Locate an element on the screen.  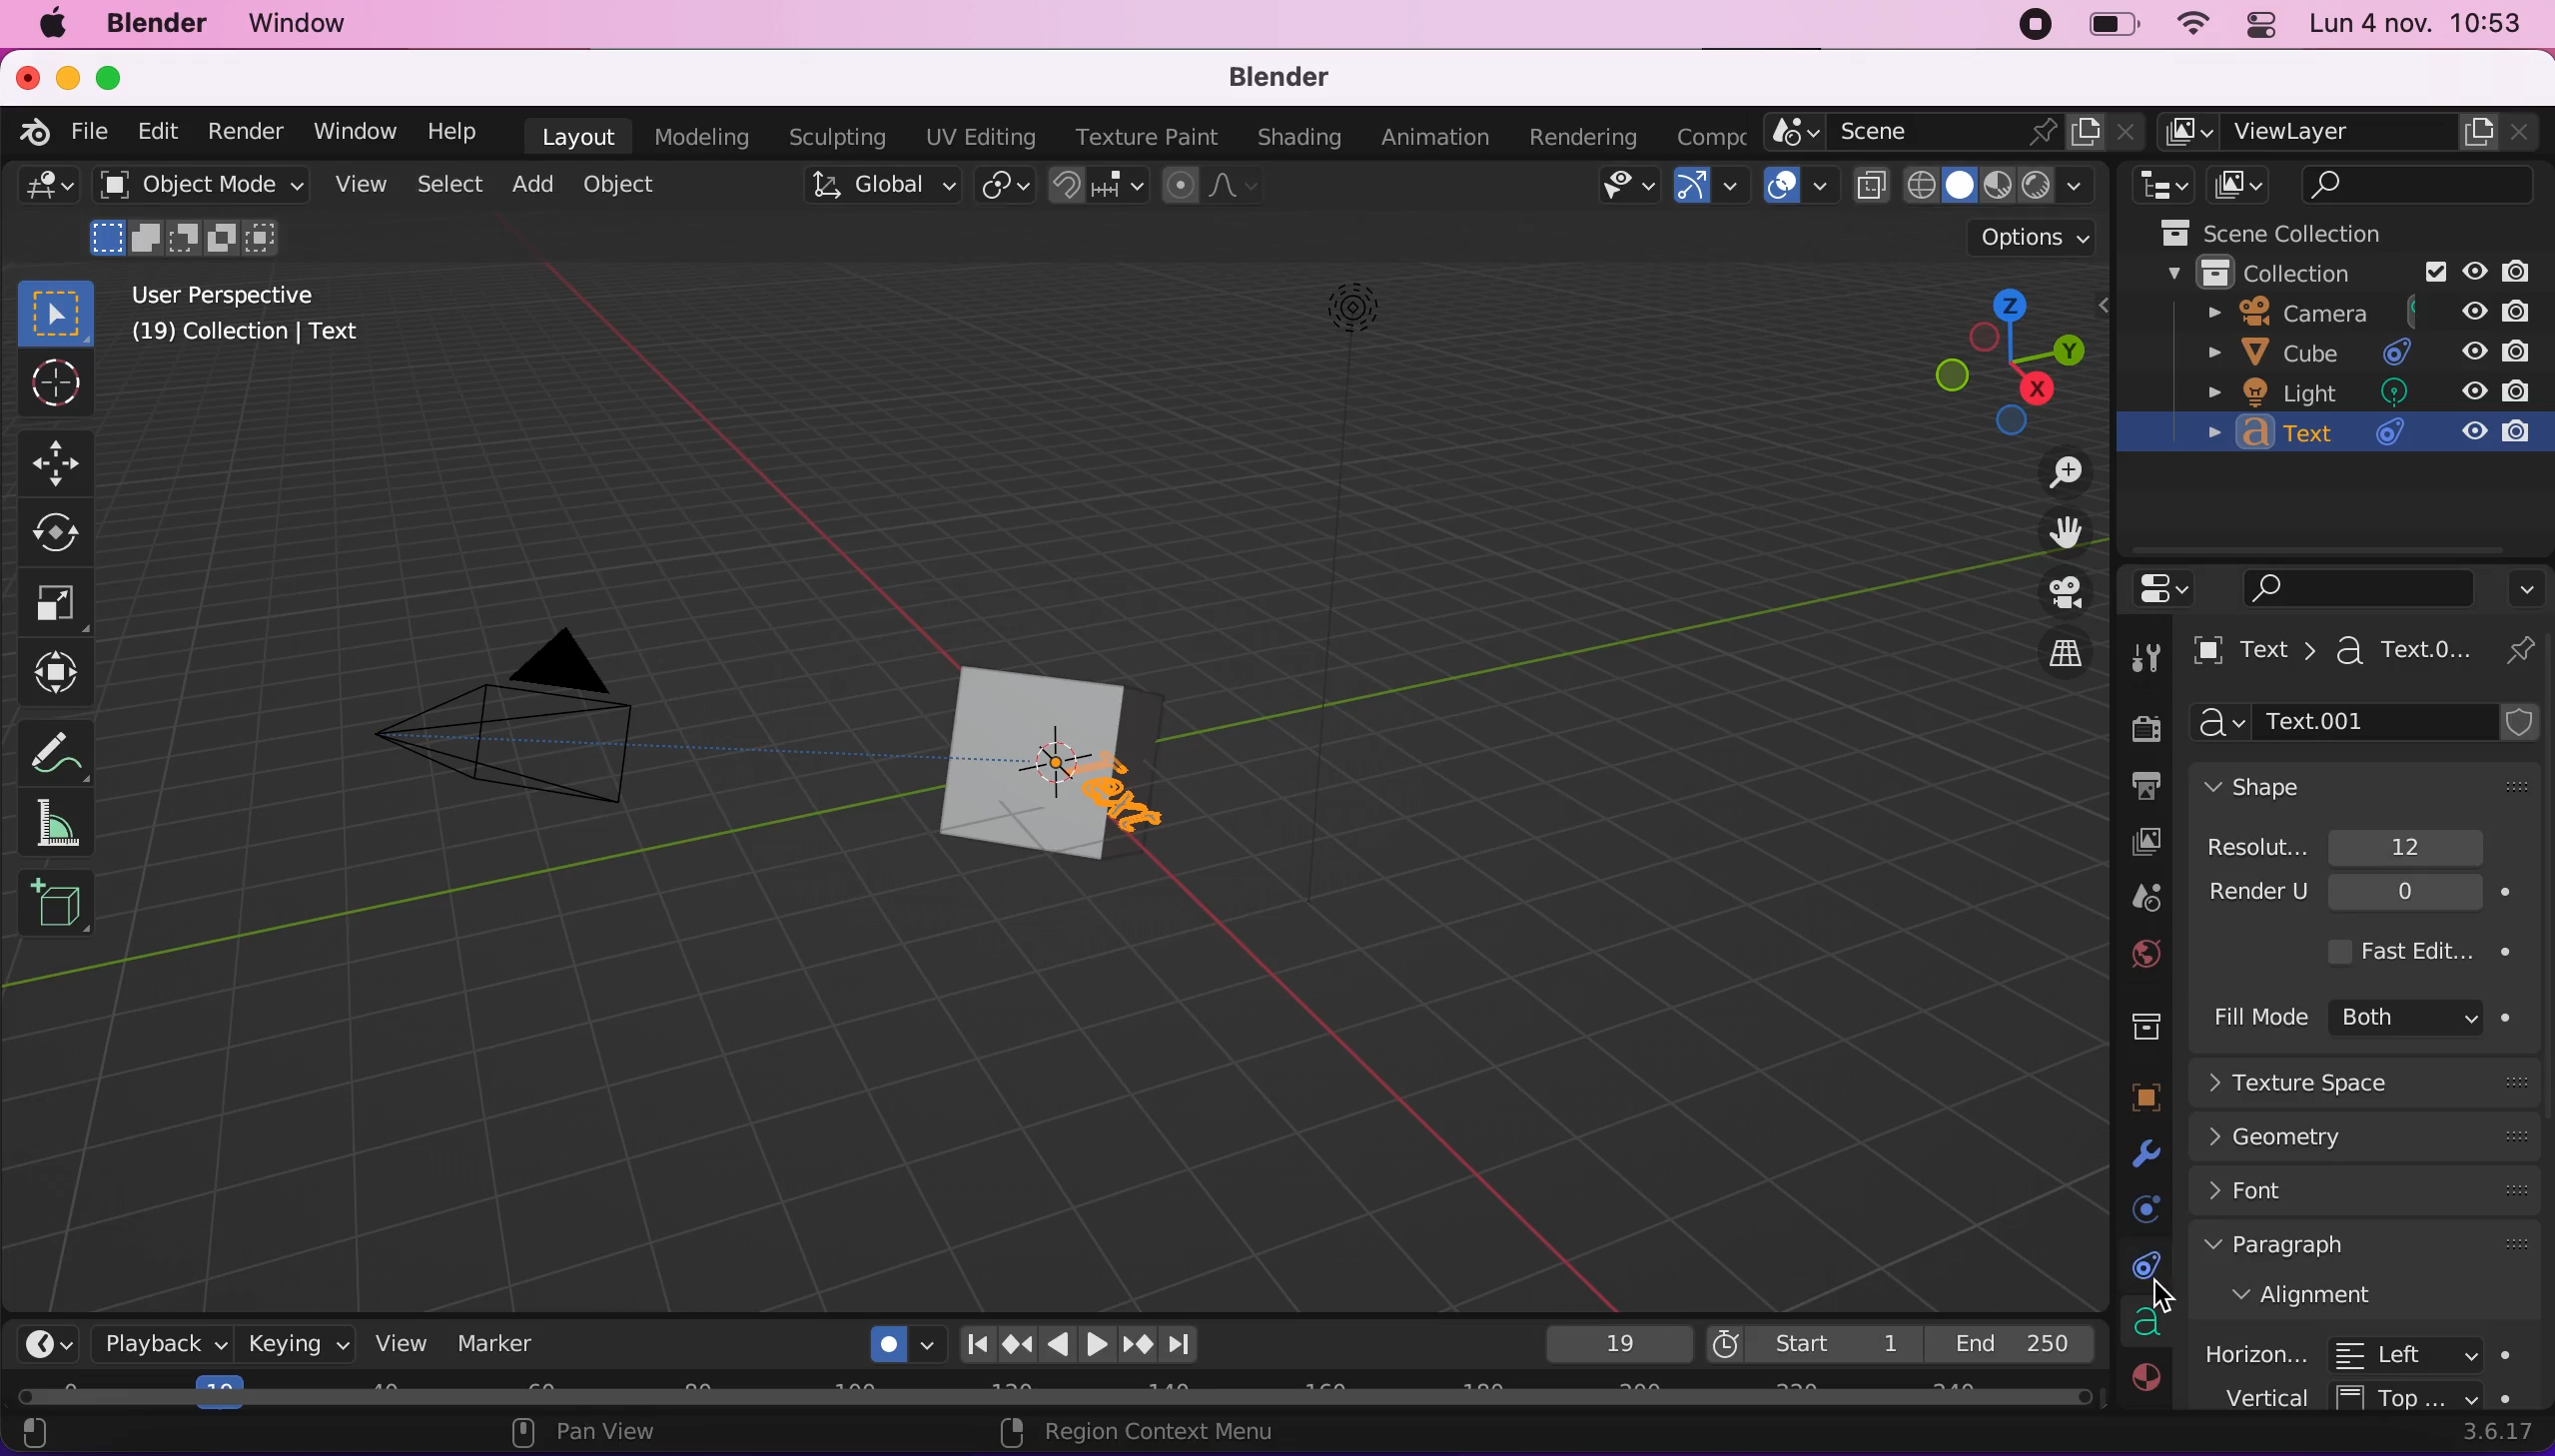
region context menu is located at coordinates (1149, 1434).